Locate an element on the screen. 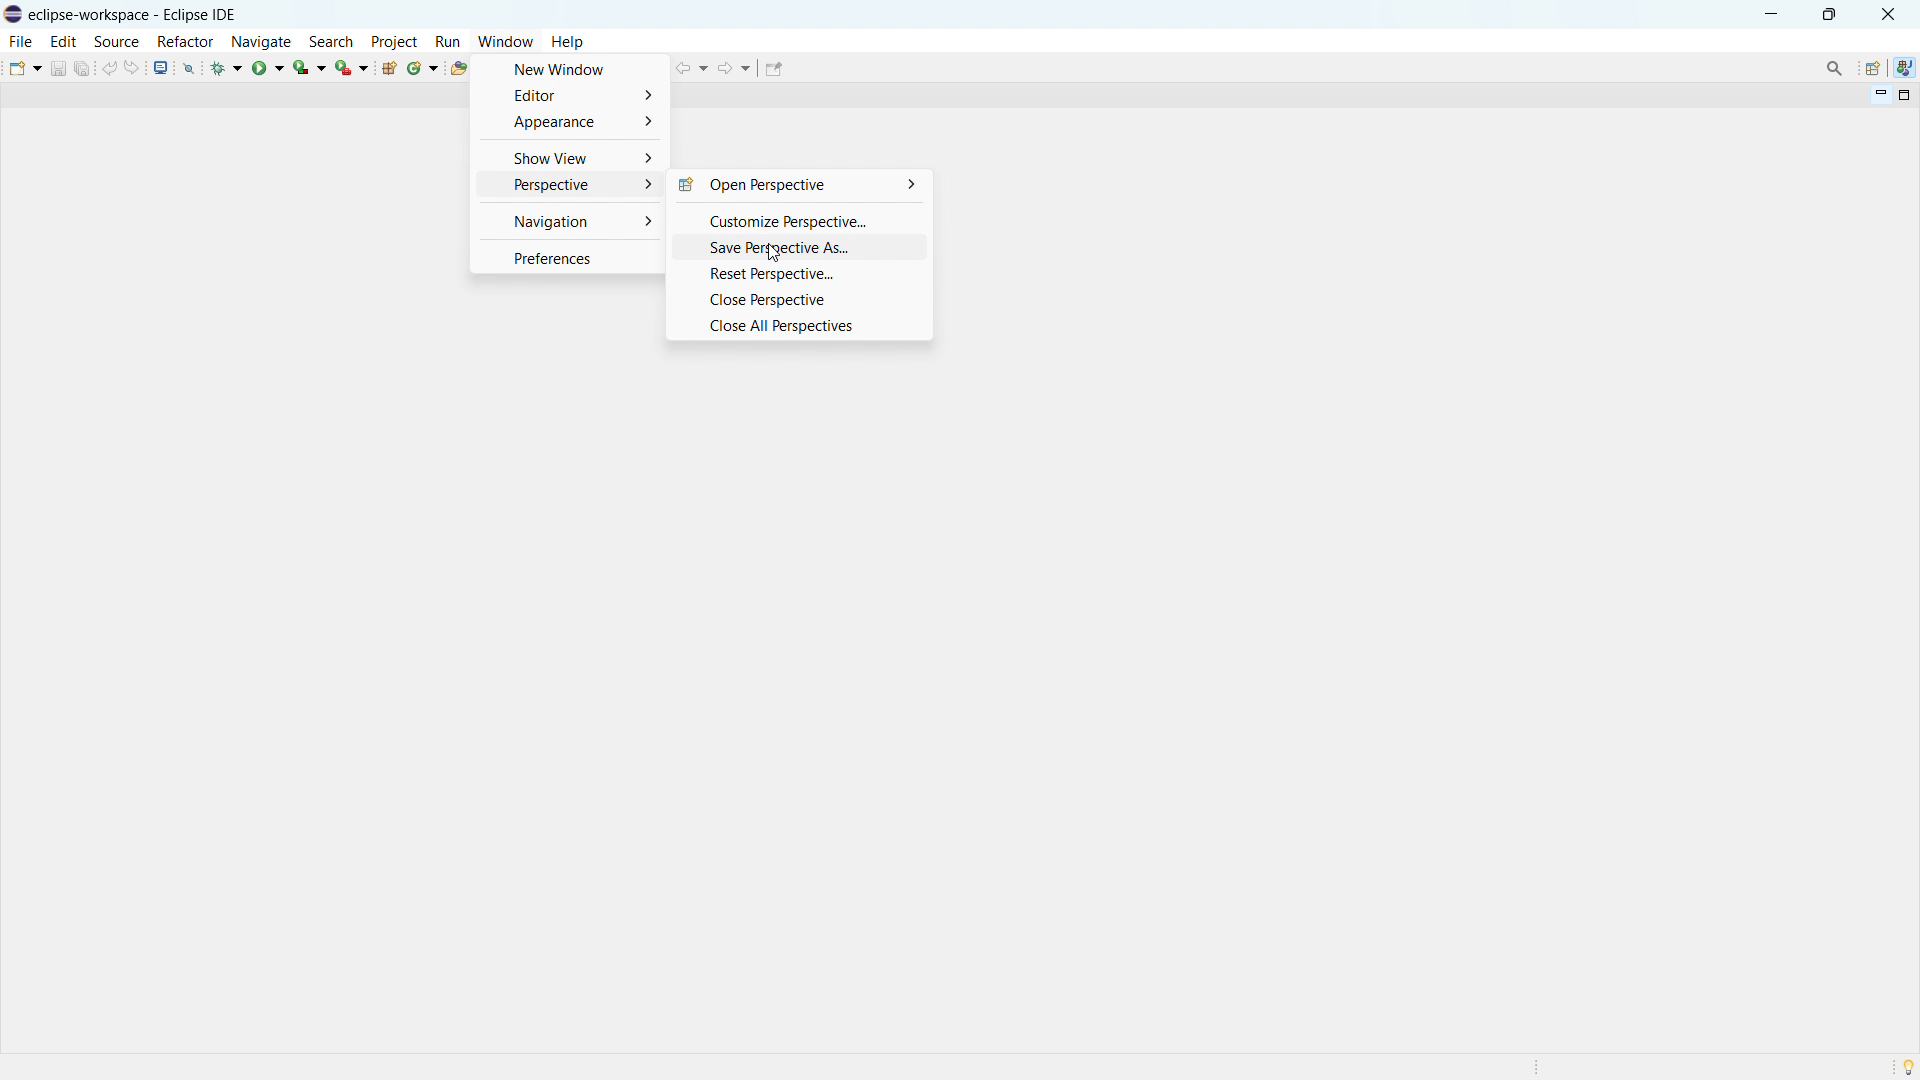  forward is located at coordinates (734, 67).